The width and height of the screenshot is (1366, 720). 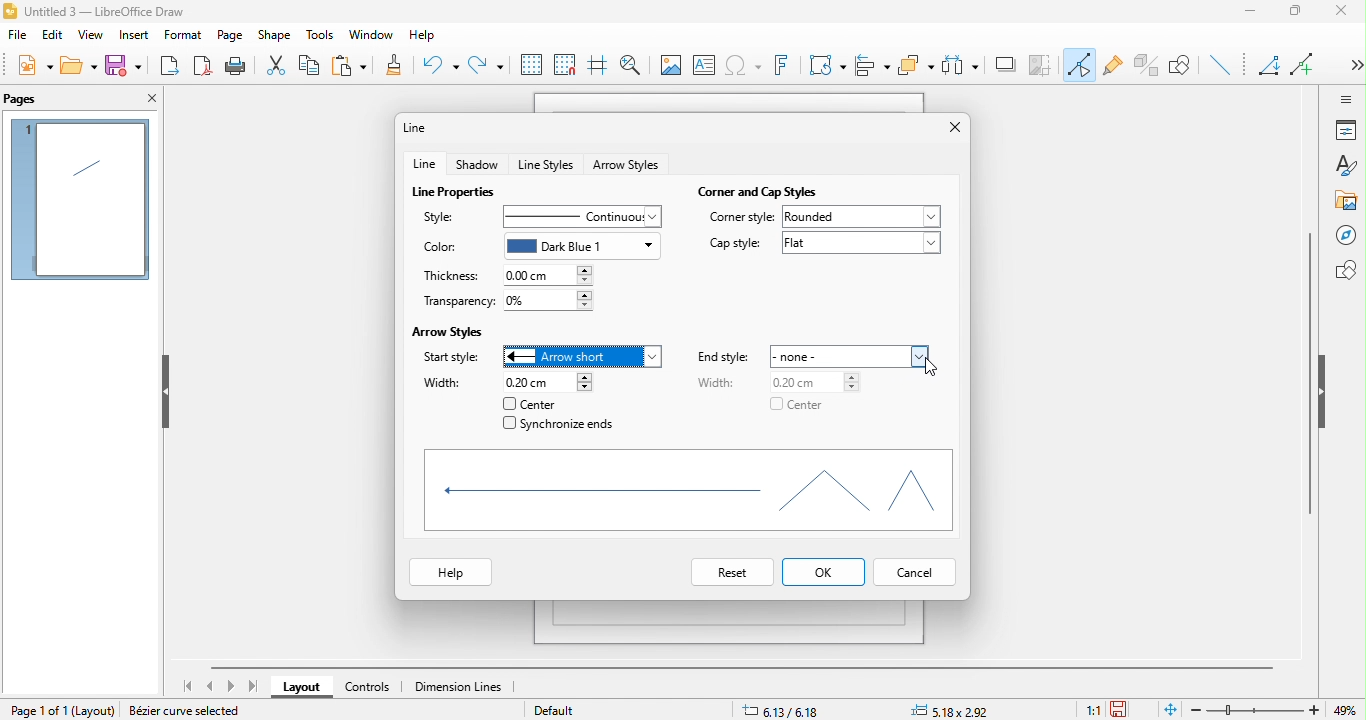 What do you see at coordinates (444, 215) in the screenshot?
I see `style` at bounding box center [444, 215].